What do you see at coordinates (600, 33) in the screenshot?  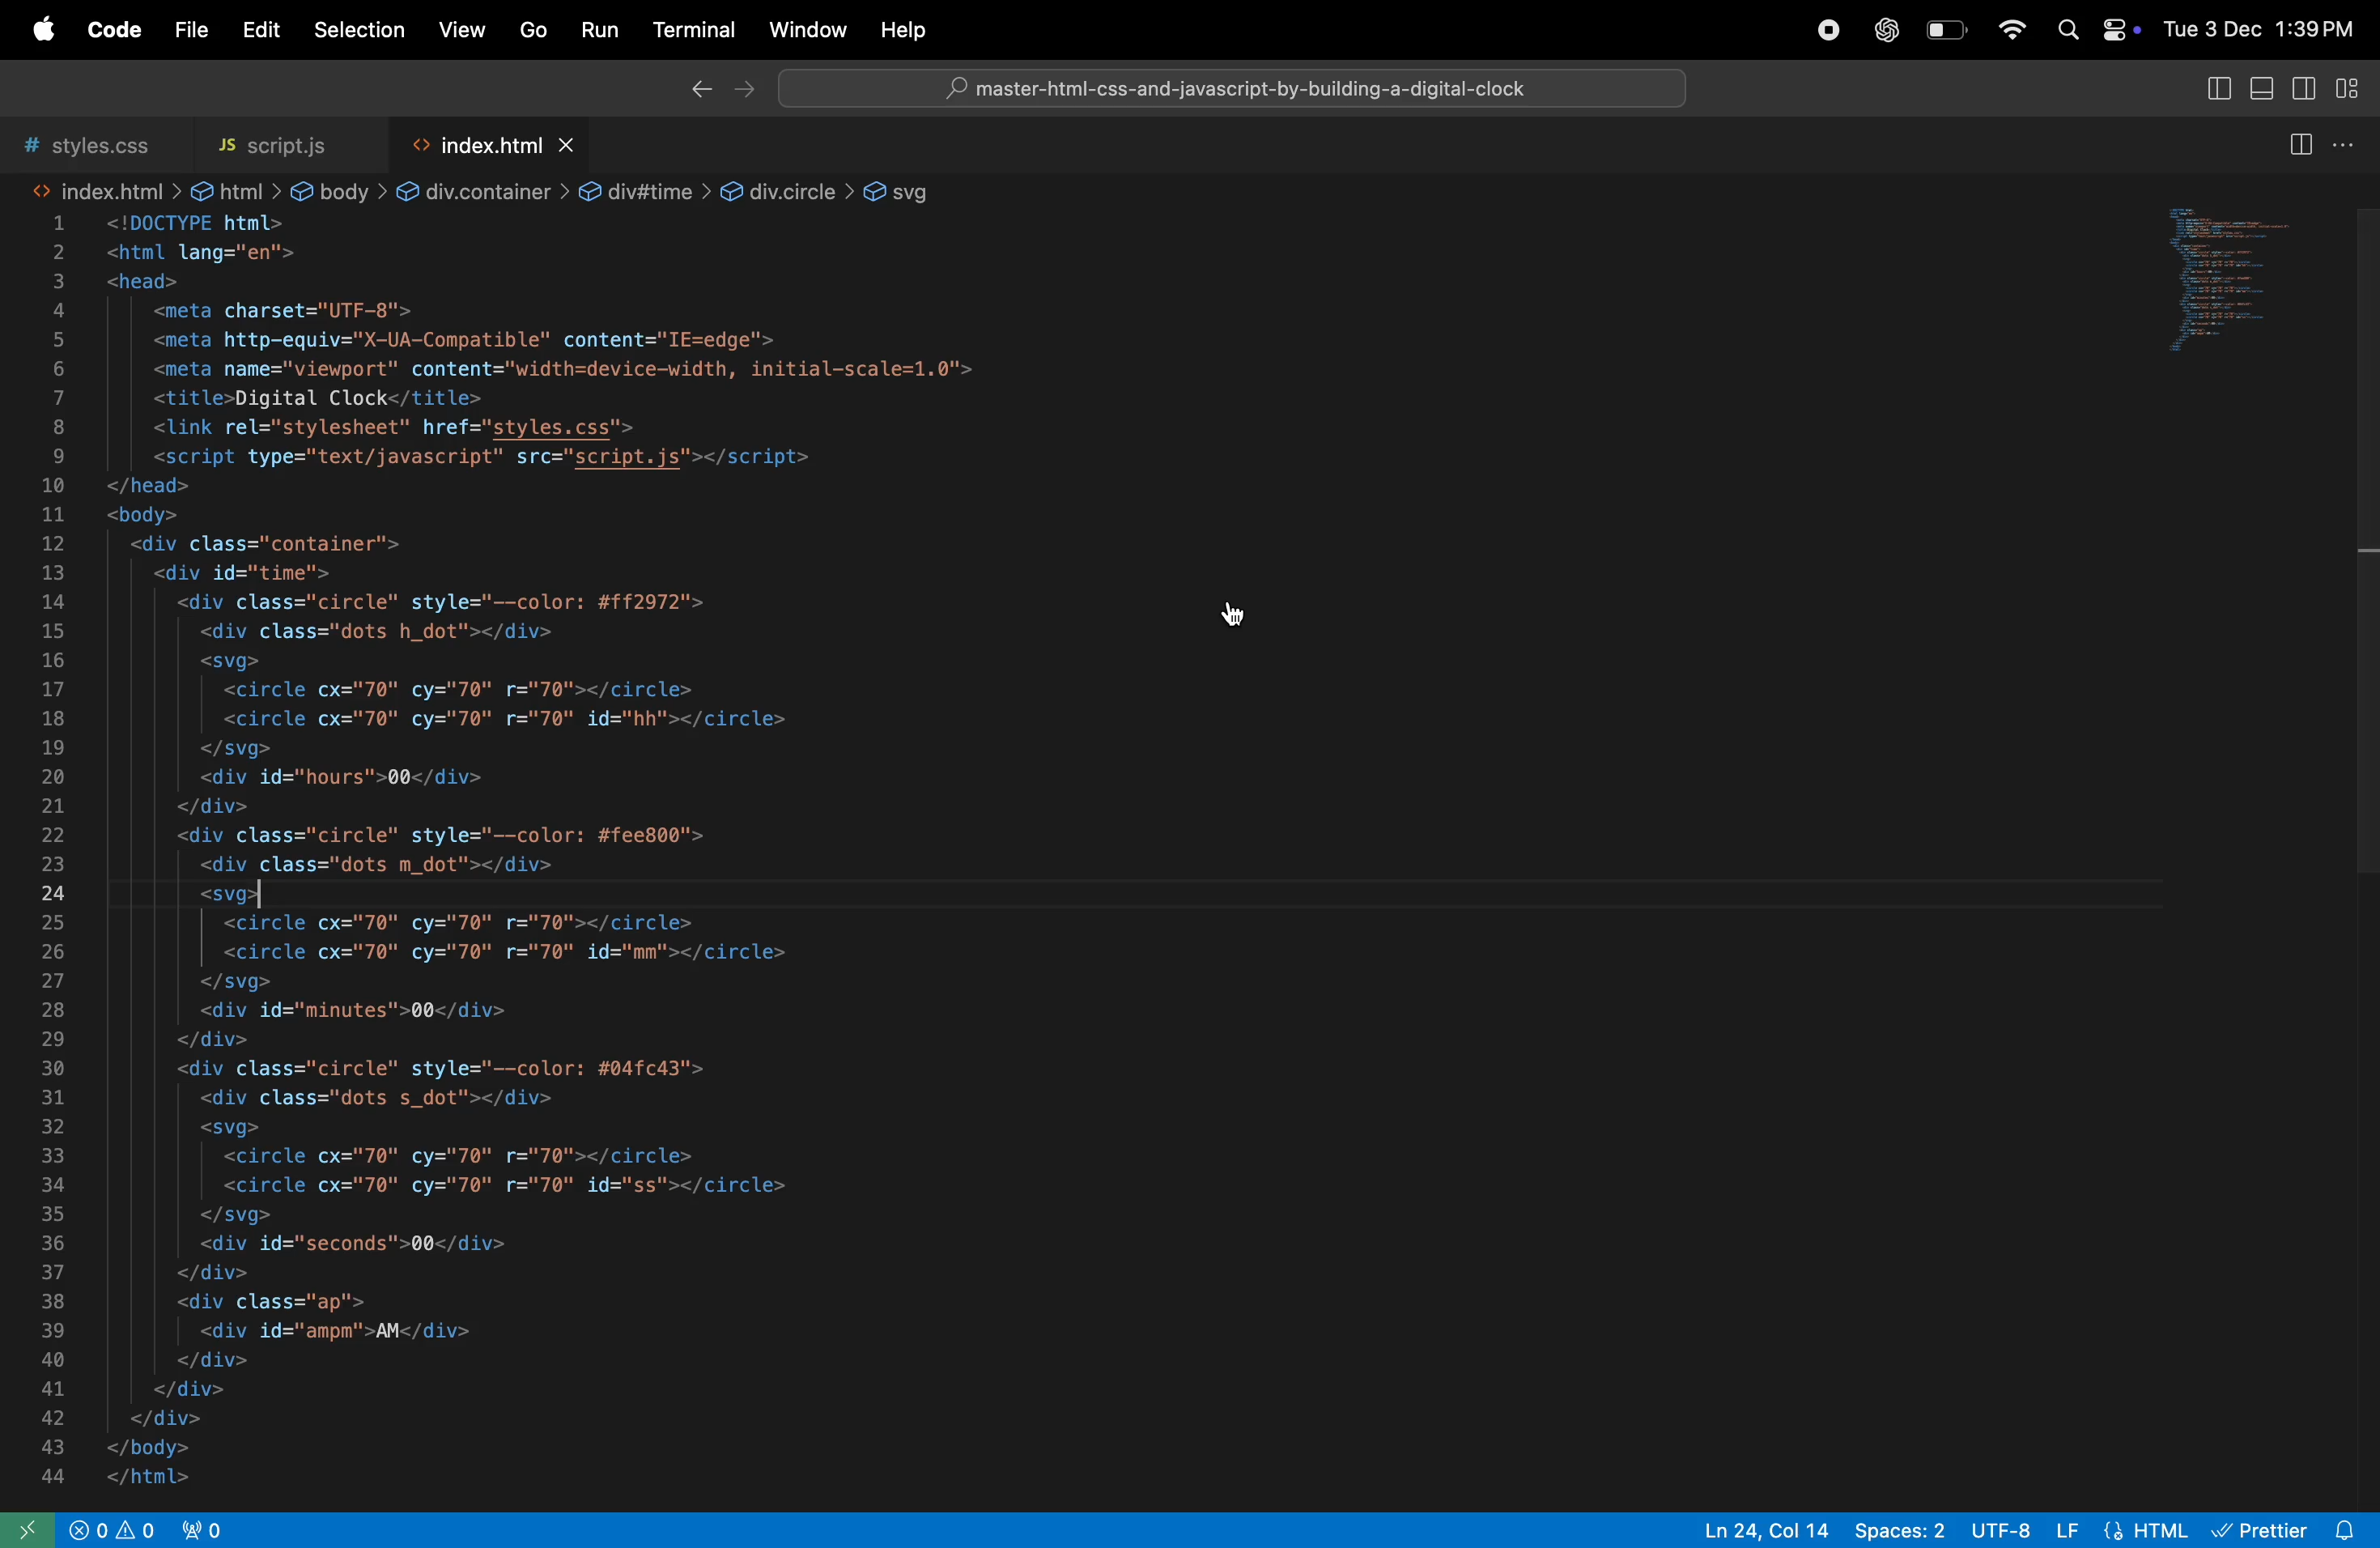 I see `run` at bounding box center [600, 33].